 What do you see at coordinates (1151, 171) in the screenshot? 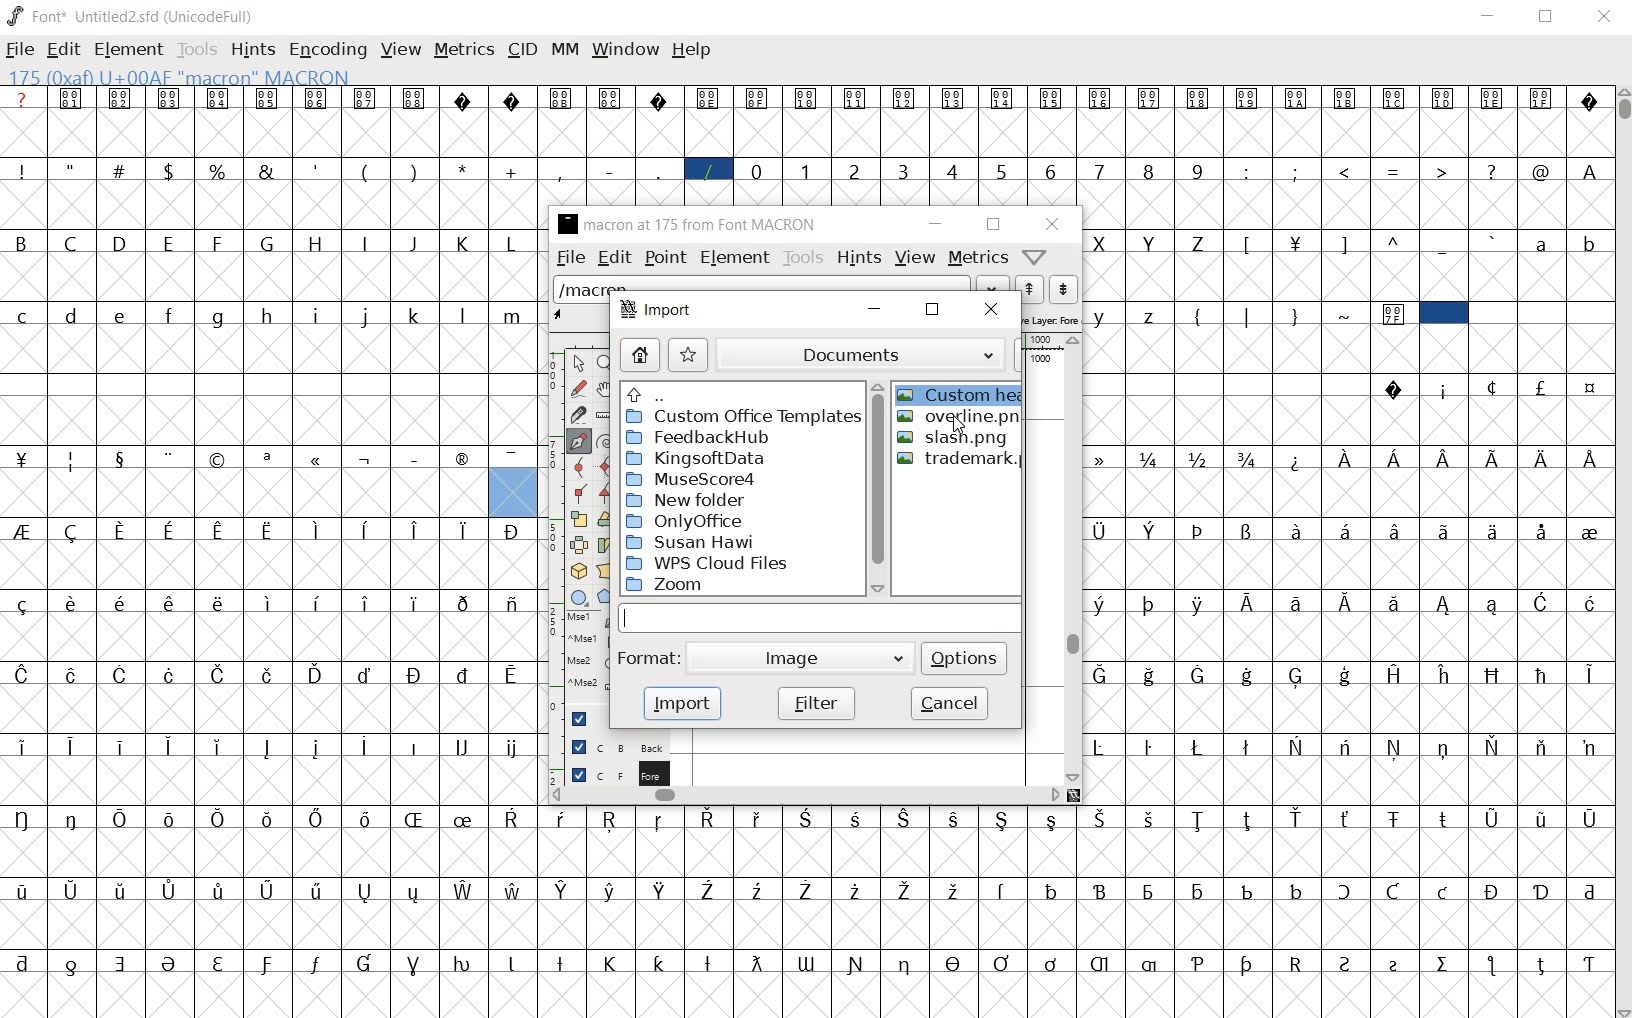
I see `8` at bounding box center [1151, 171].